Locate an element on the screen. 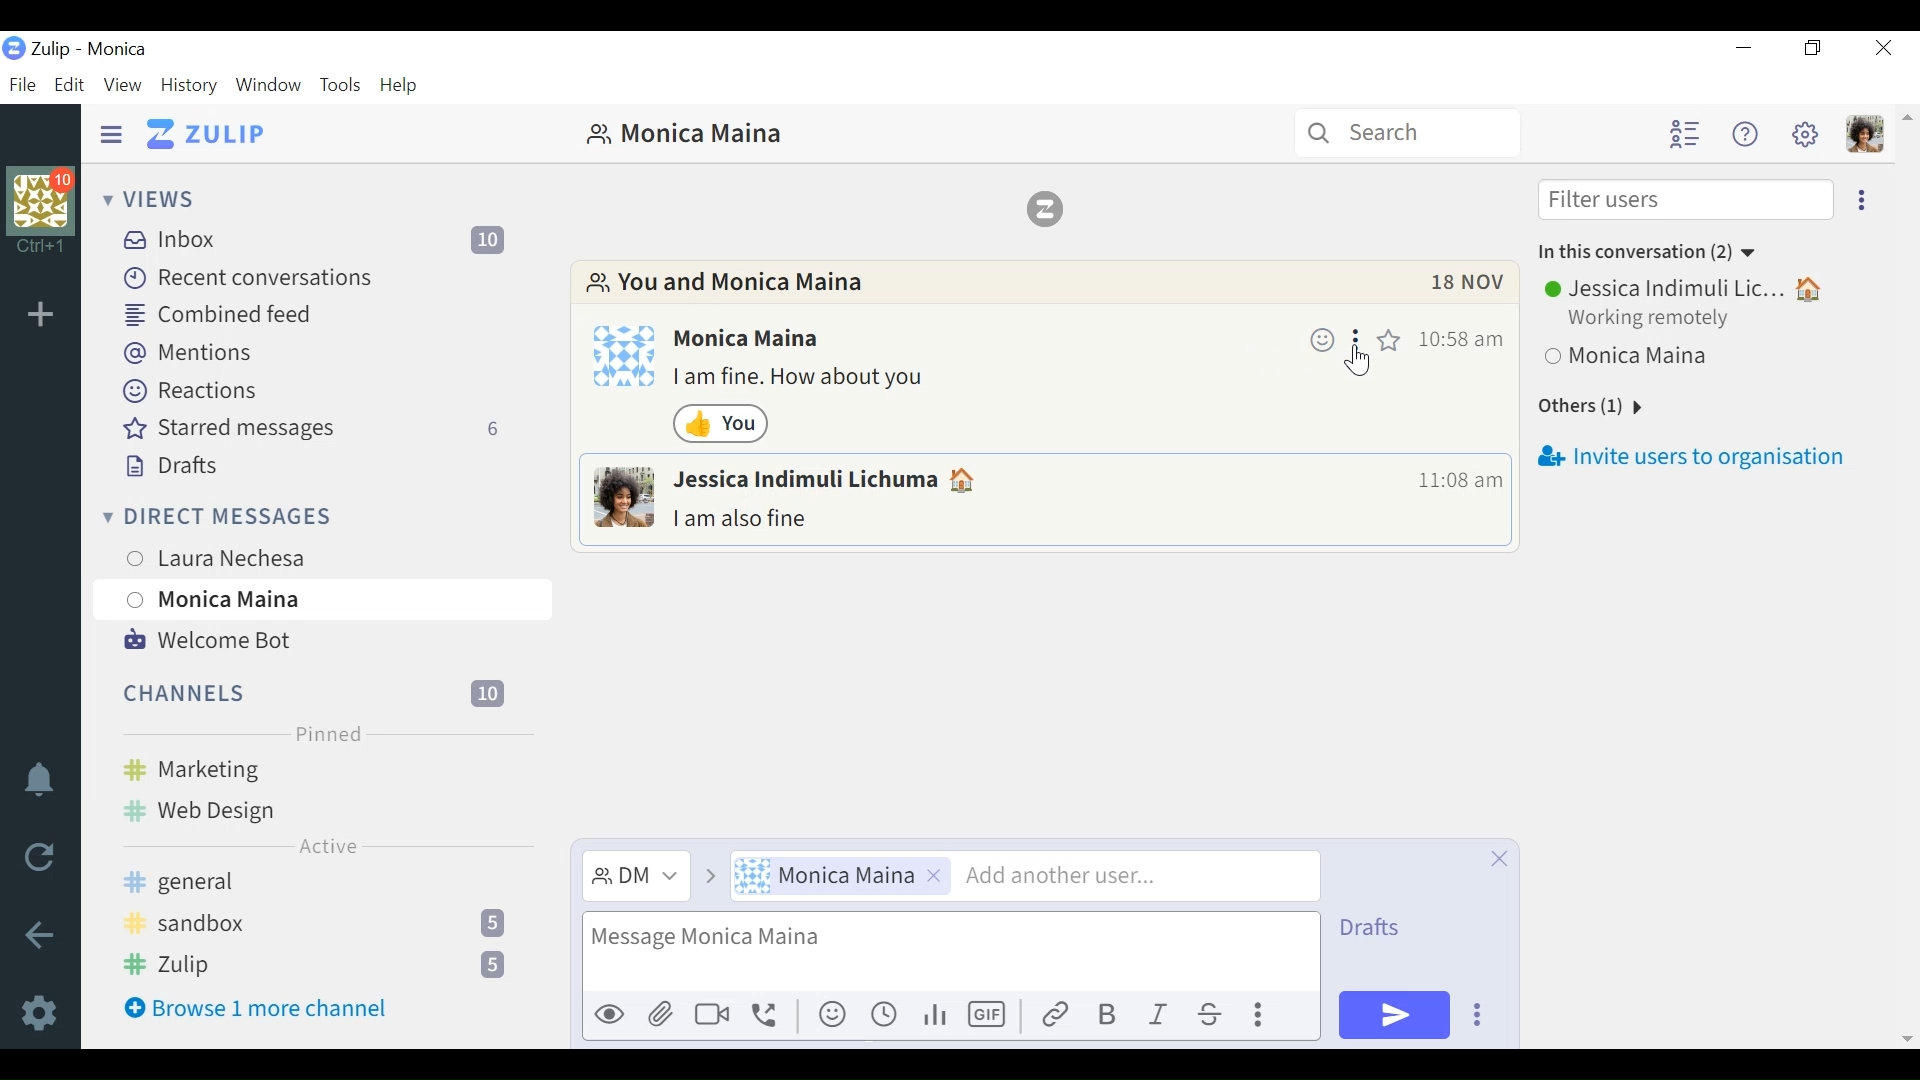 This screenshot has height=1080, width=1920. Zulip is located at coordinates (325, 965).